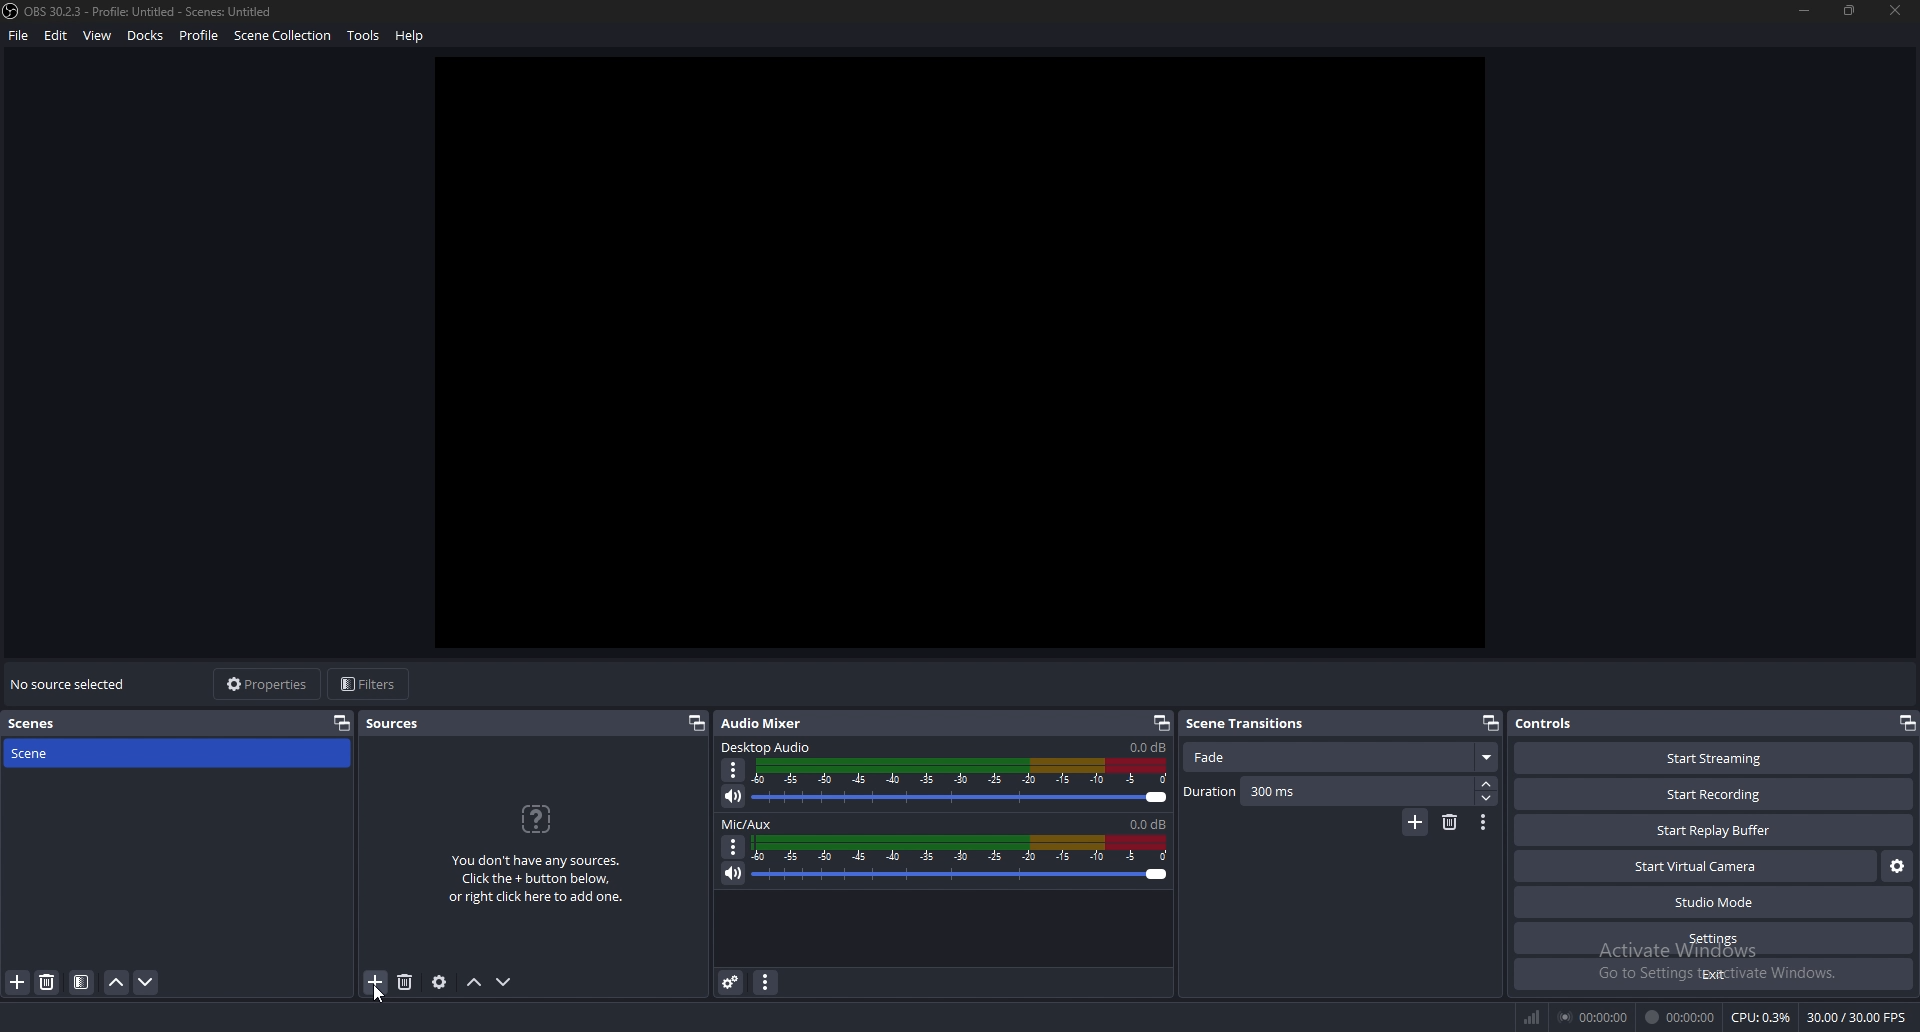  Describe the element at coordinates (1806, 11) in the screenshot. I see `minimize` at that location.